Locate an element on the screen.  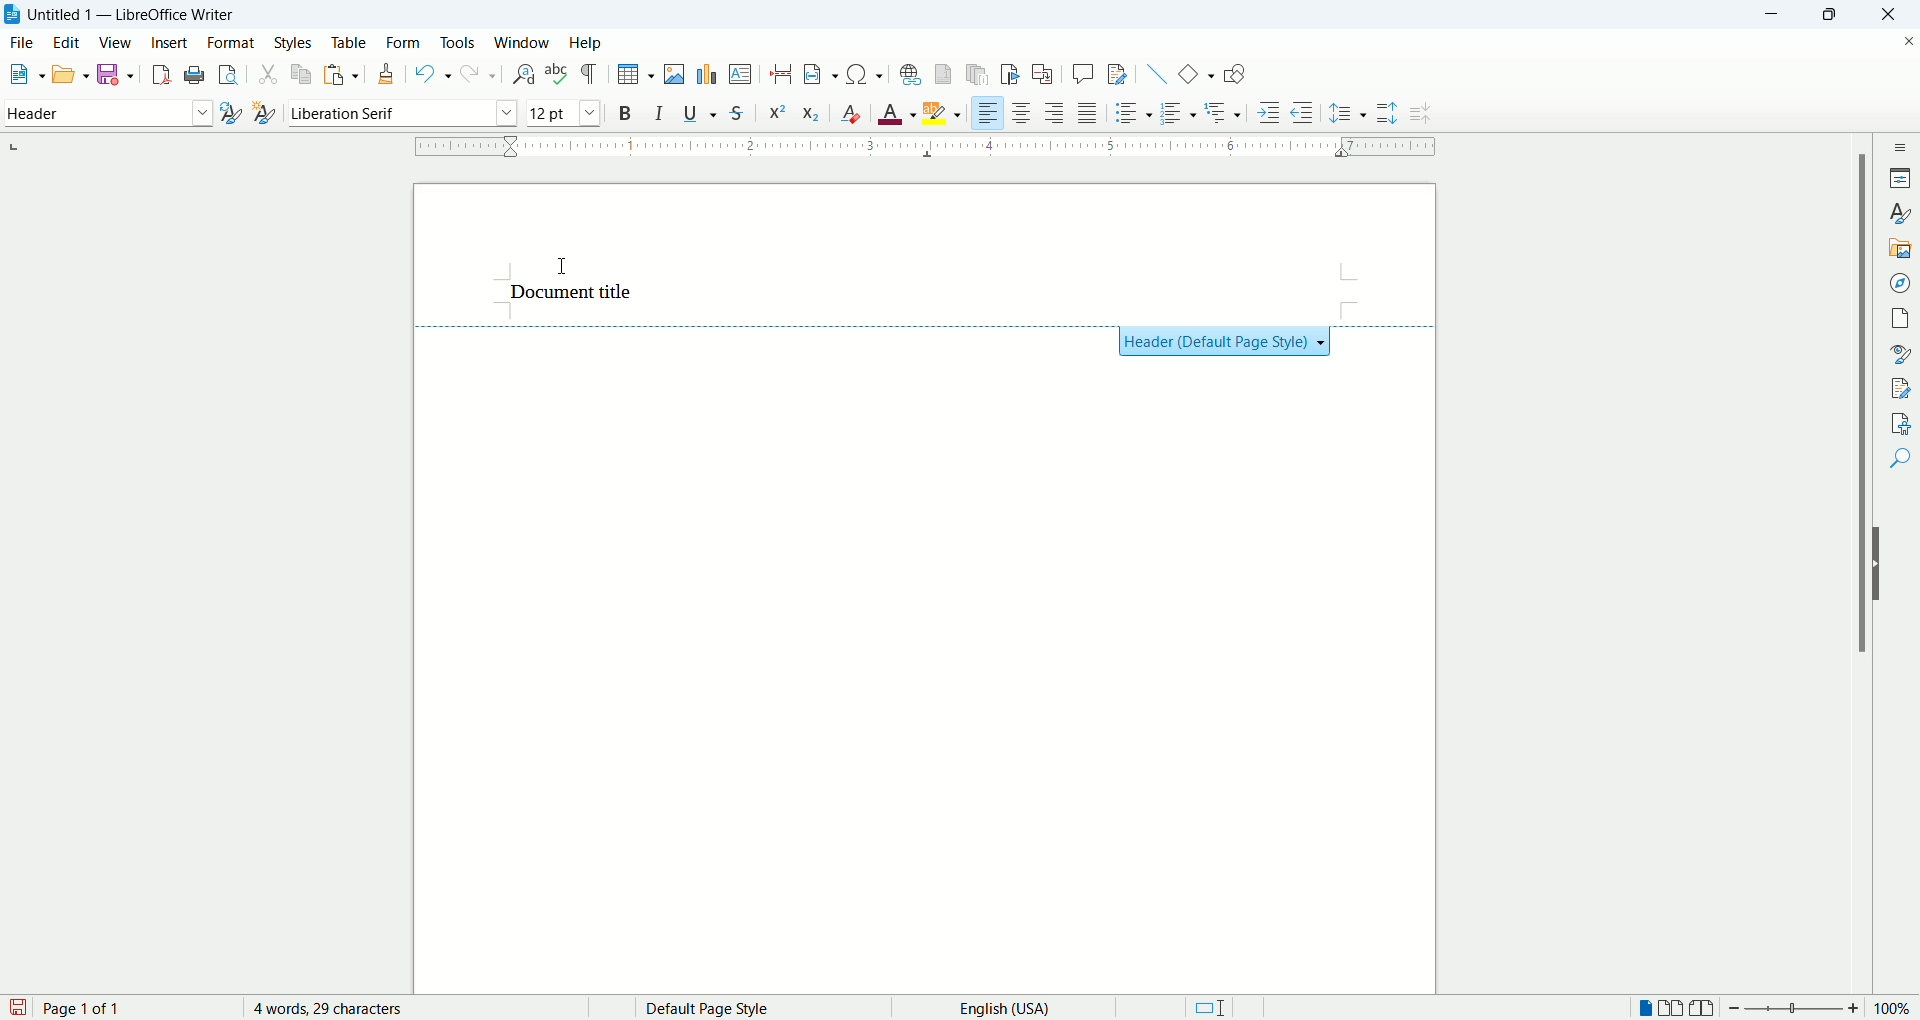
clone formatting is located at coordinates (386, 75).